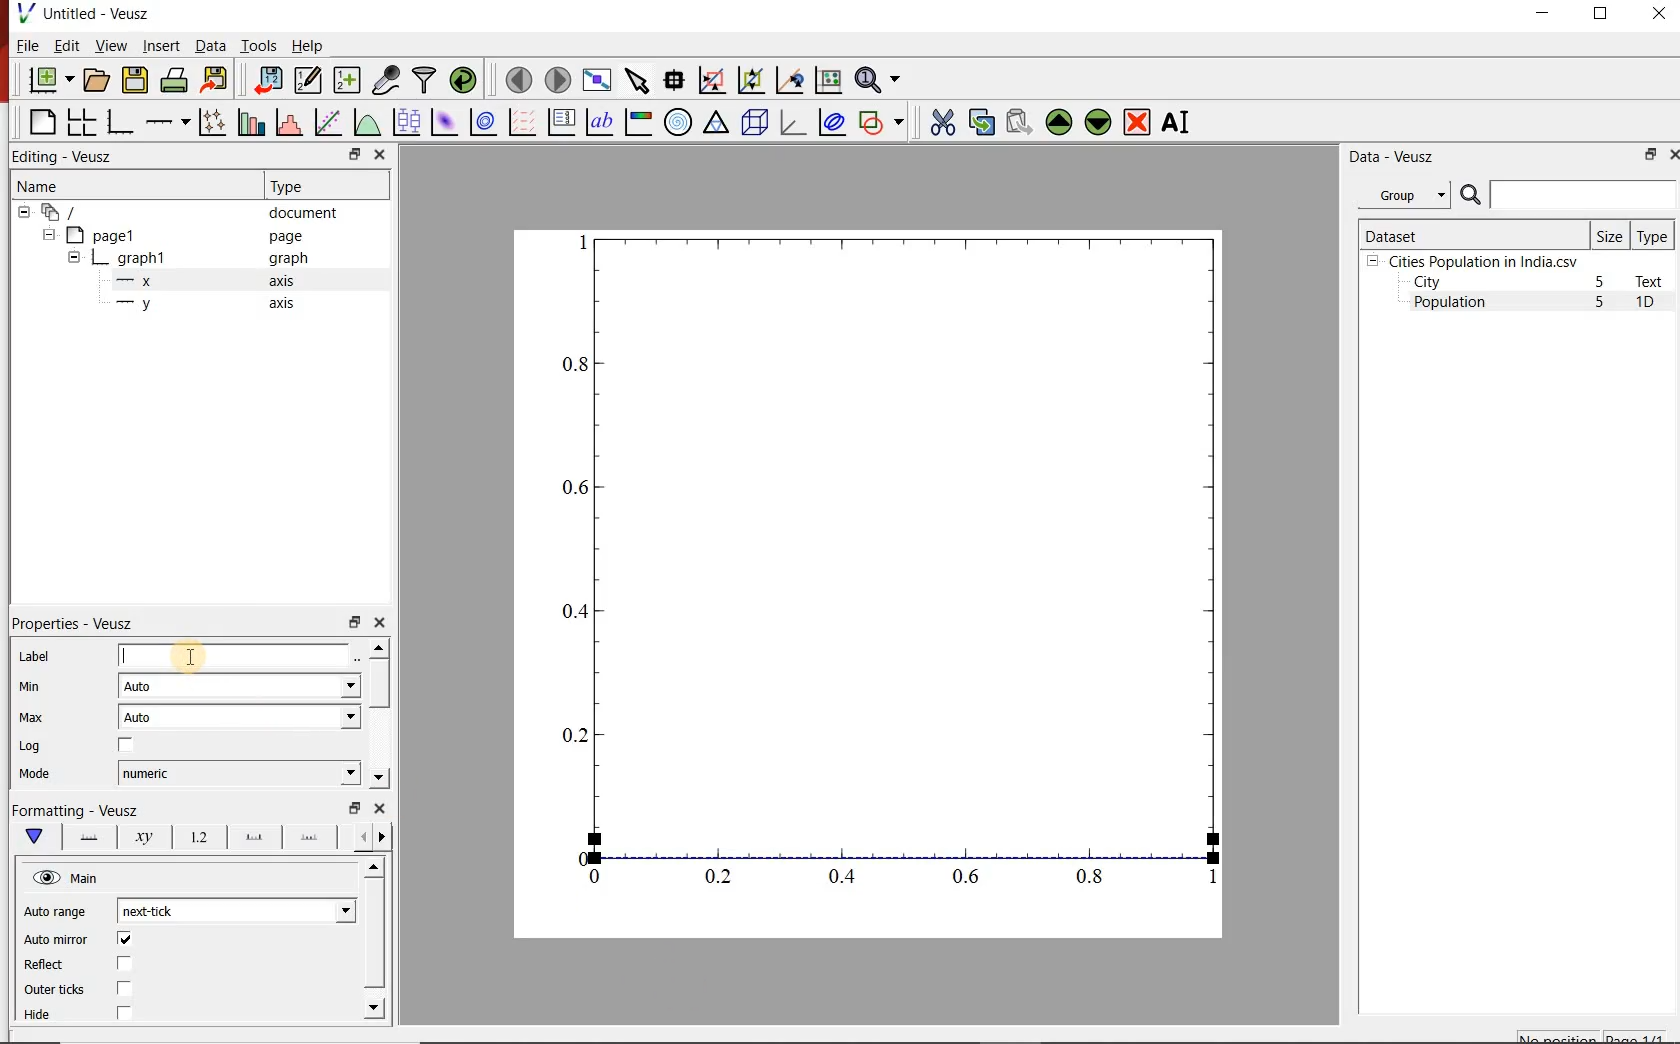  Describe the element at coordinates (58, 938) in the screenshot. I see `Auto mirror` at that location.